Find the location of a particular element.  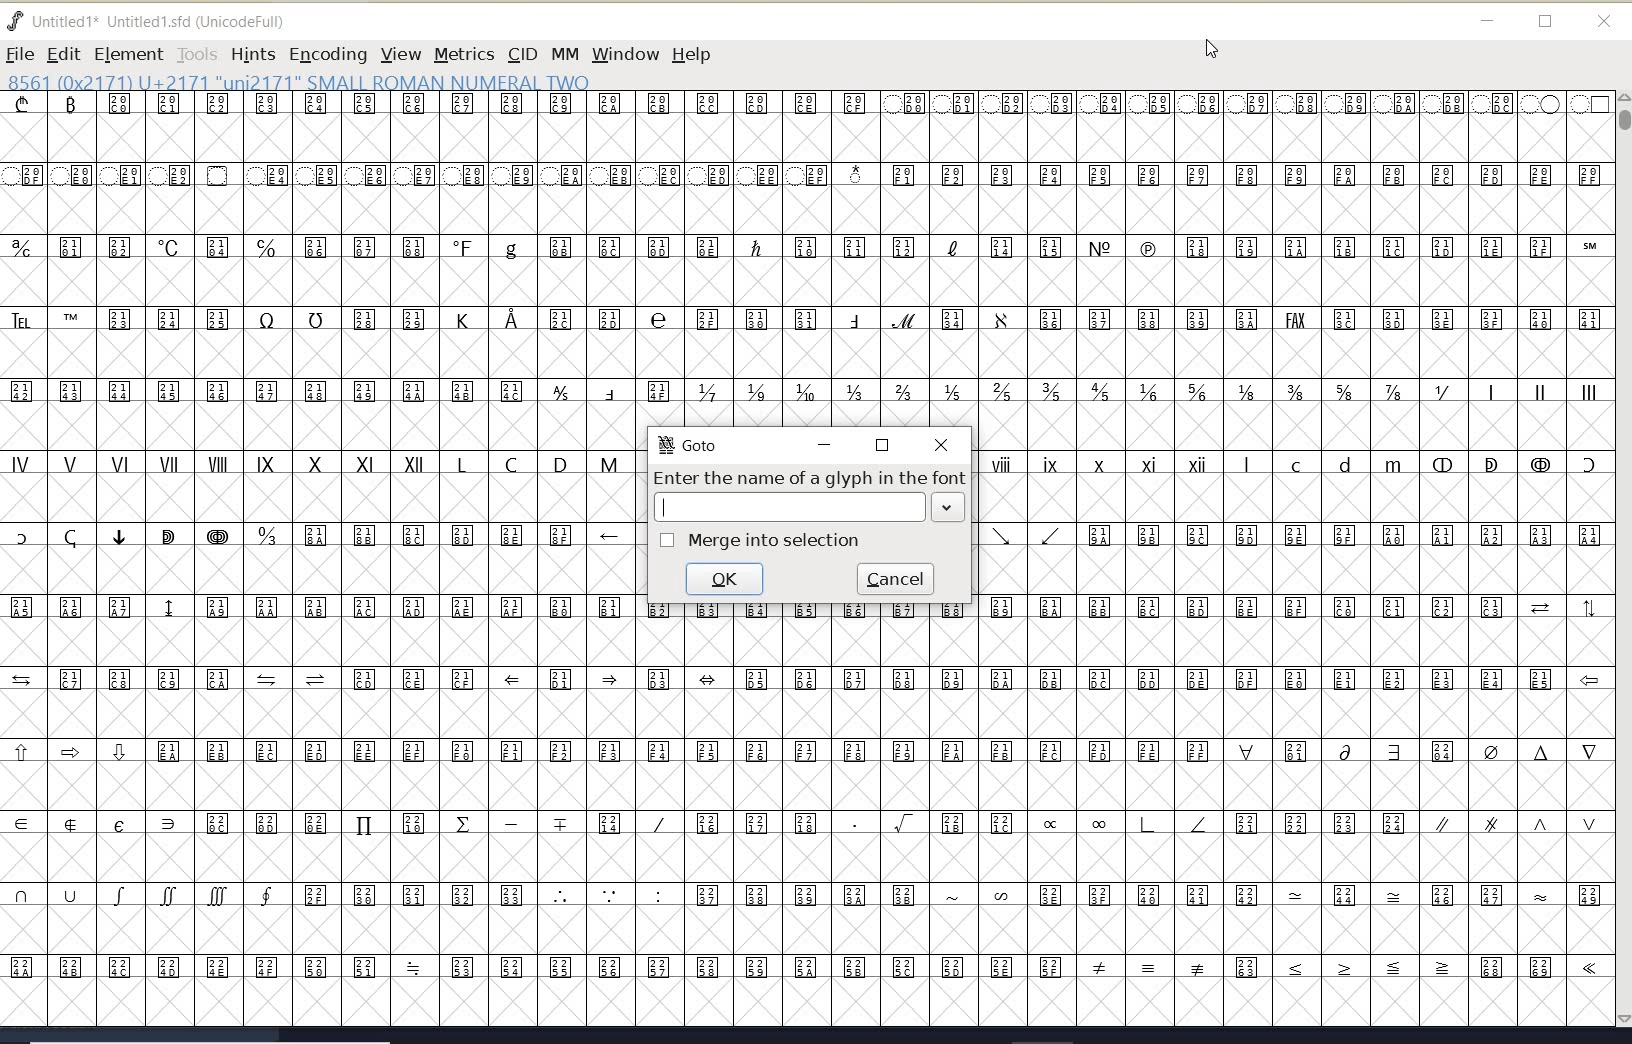

RESTORE is located at coordinates (883, 447).